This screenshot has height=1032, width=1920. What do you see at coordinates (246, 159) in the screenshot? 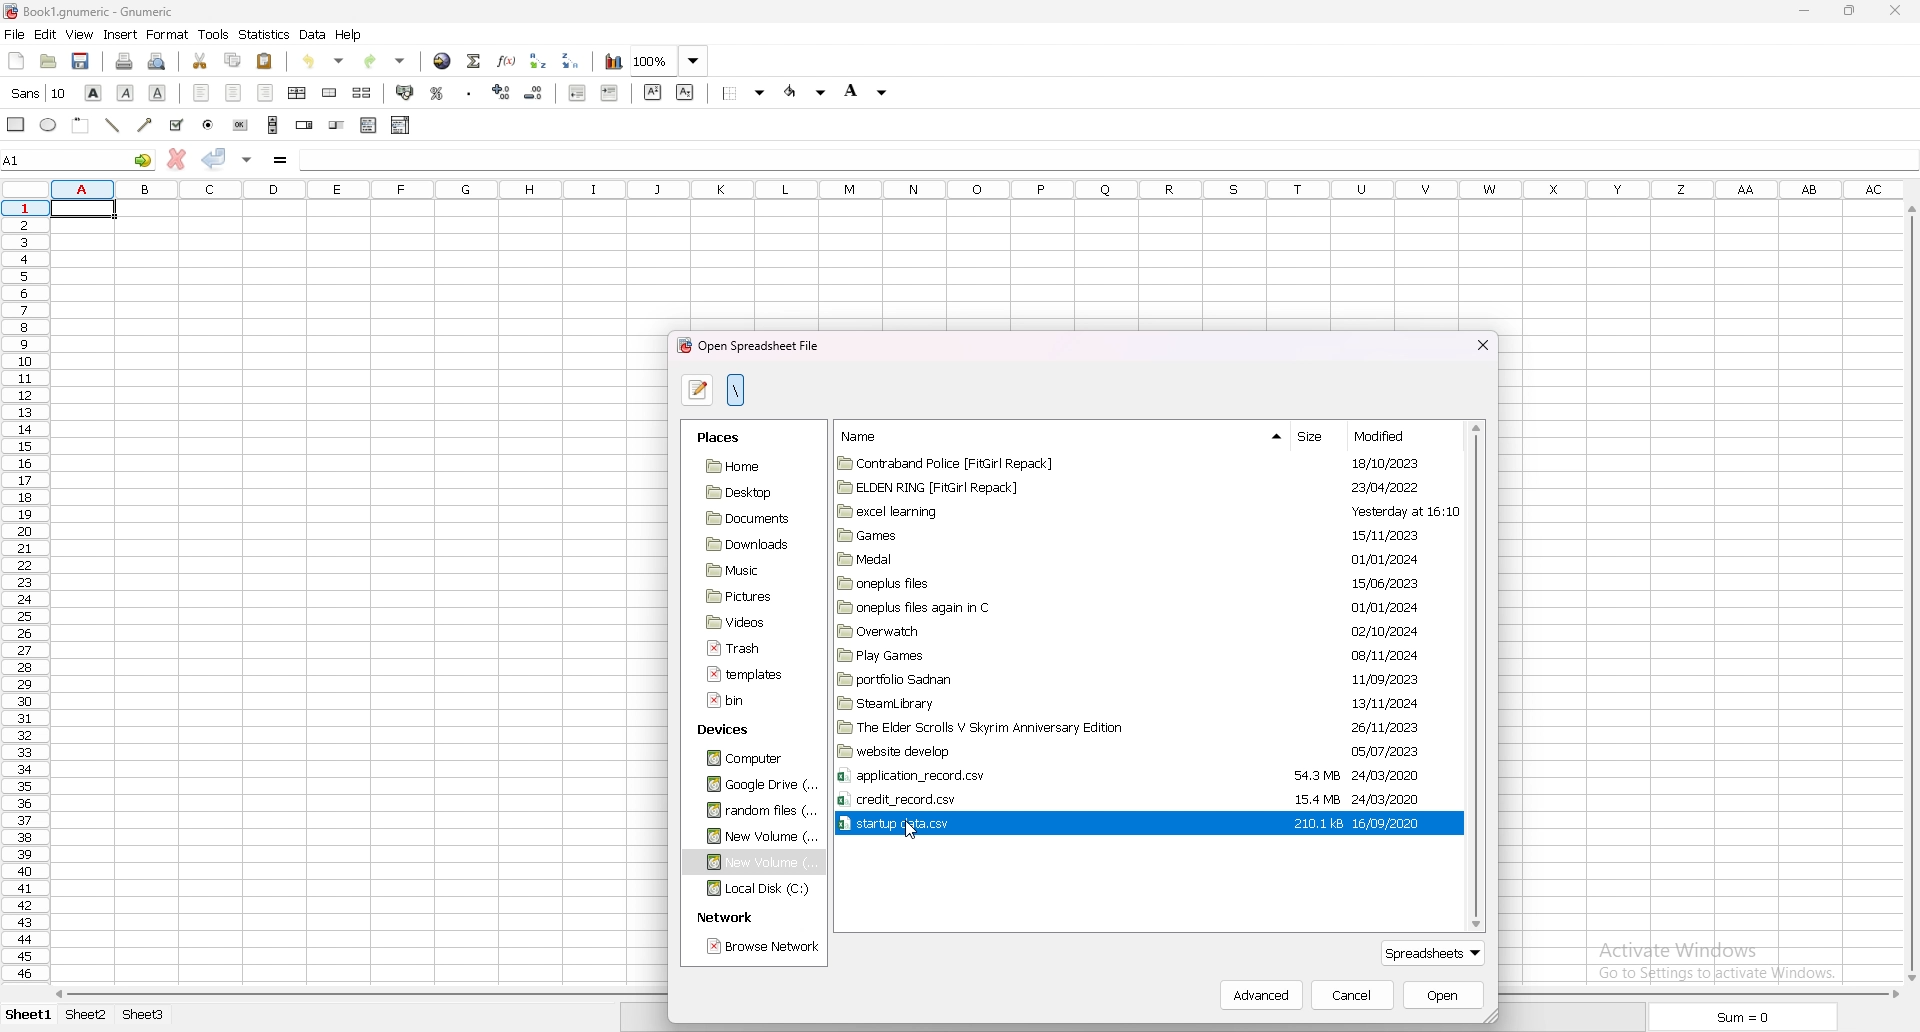
I see `accept change in multiple cell` at bounding box center [246, 159].